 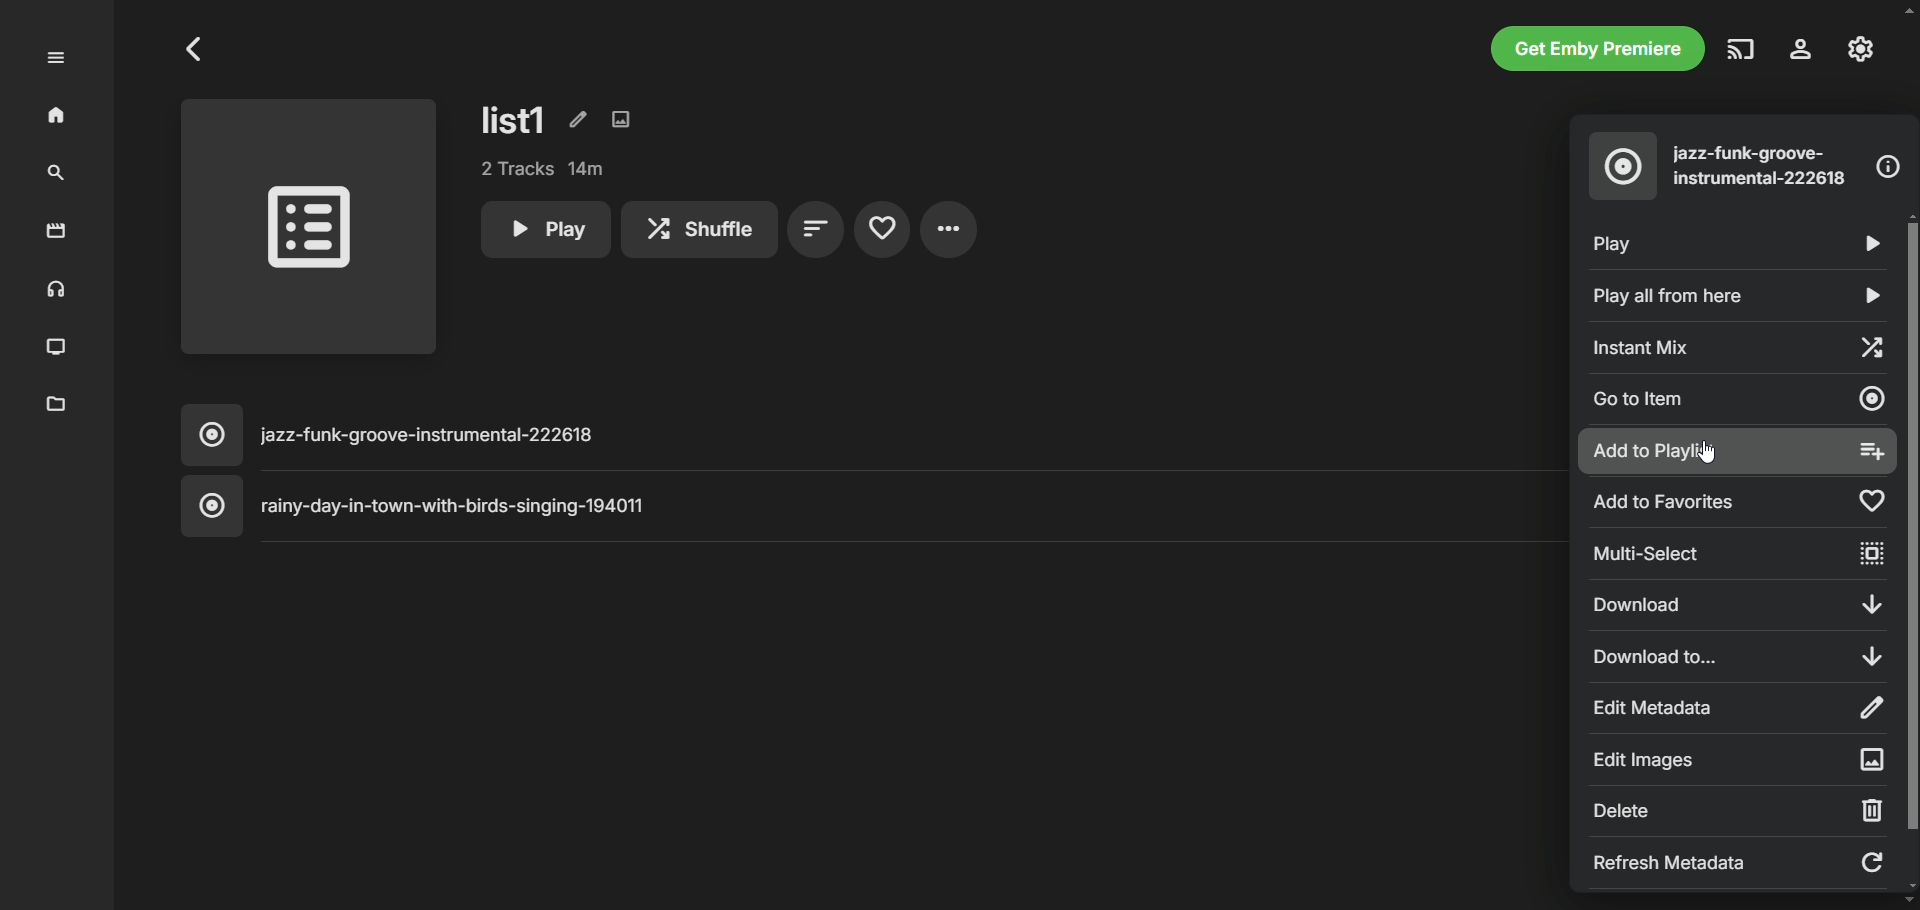 I want to click on get emby premiere, so click(x=1598, y=48).